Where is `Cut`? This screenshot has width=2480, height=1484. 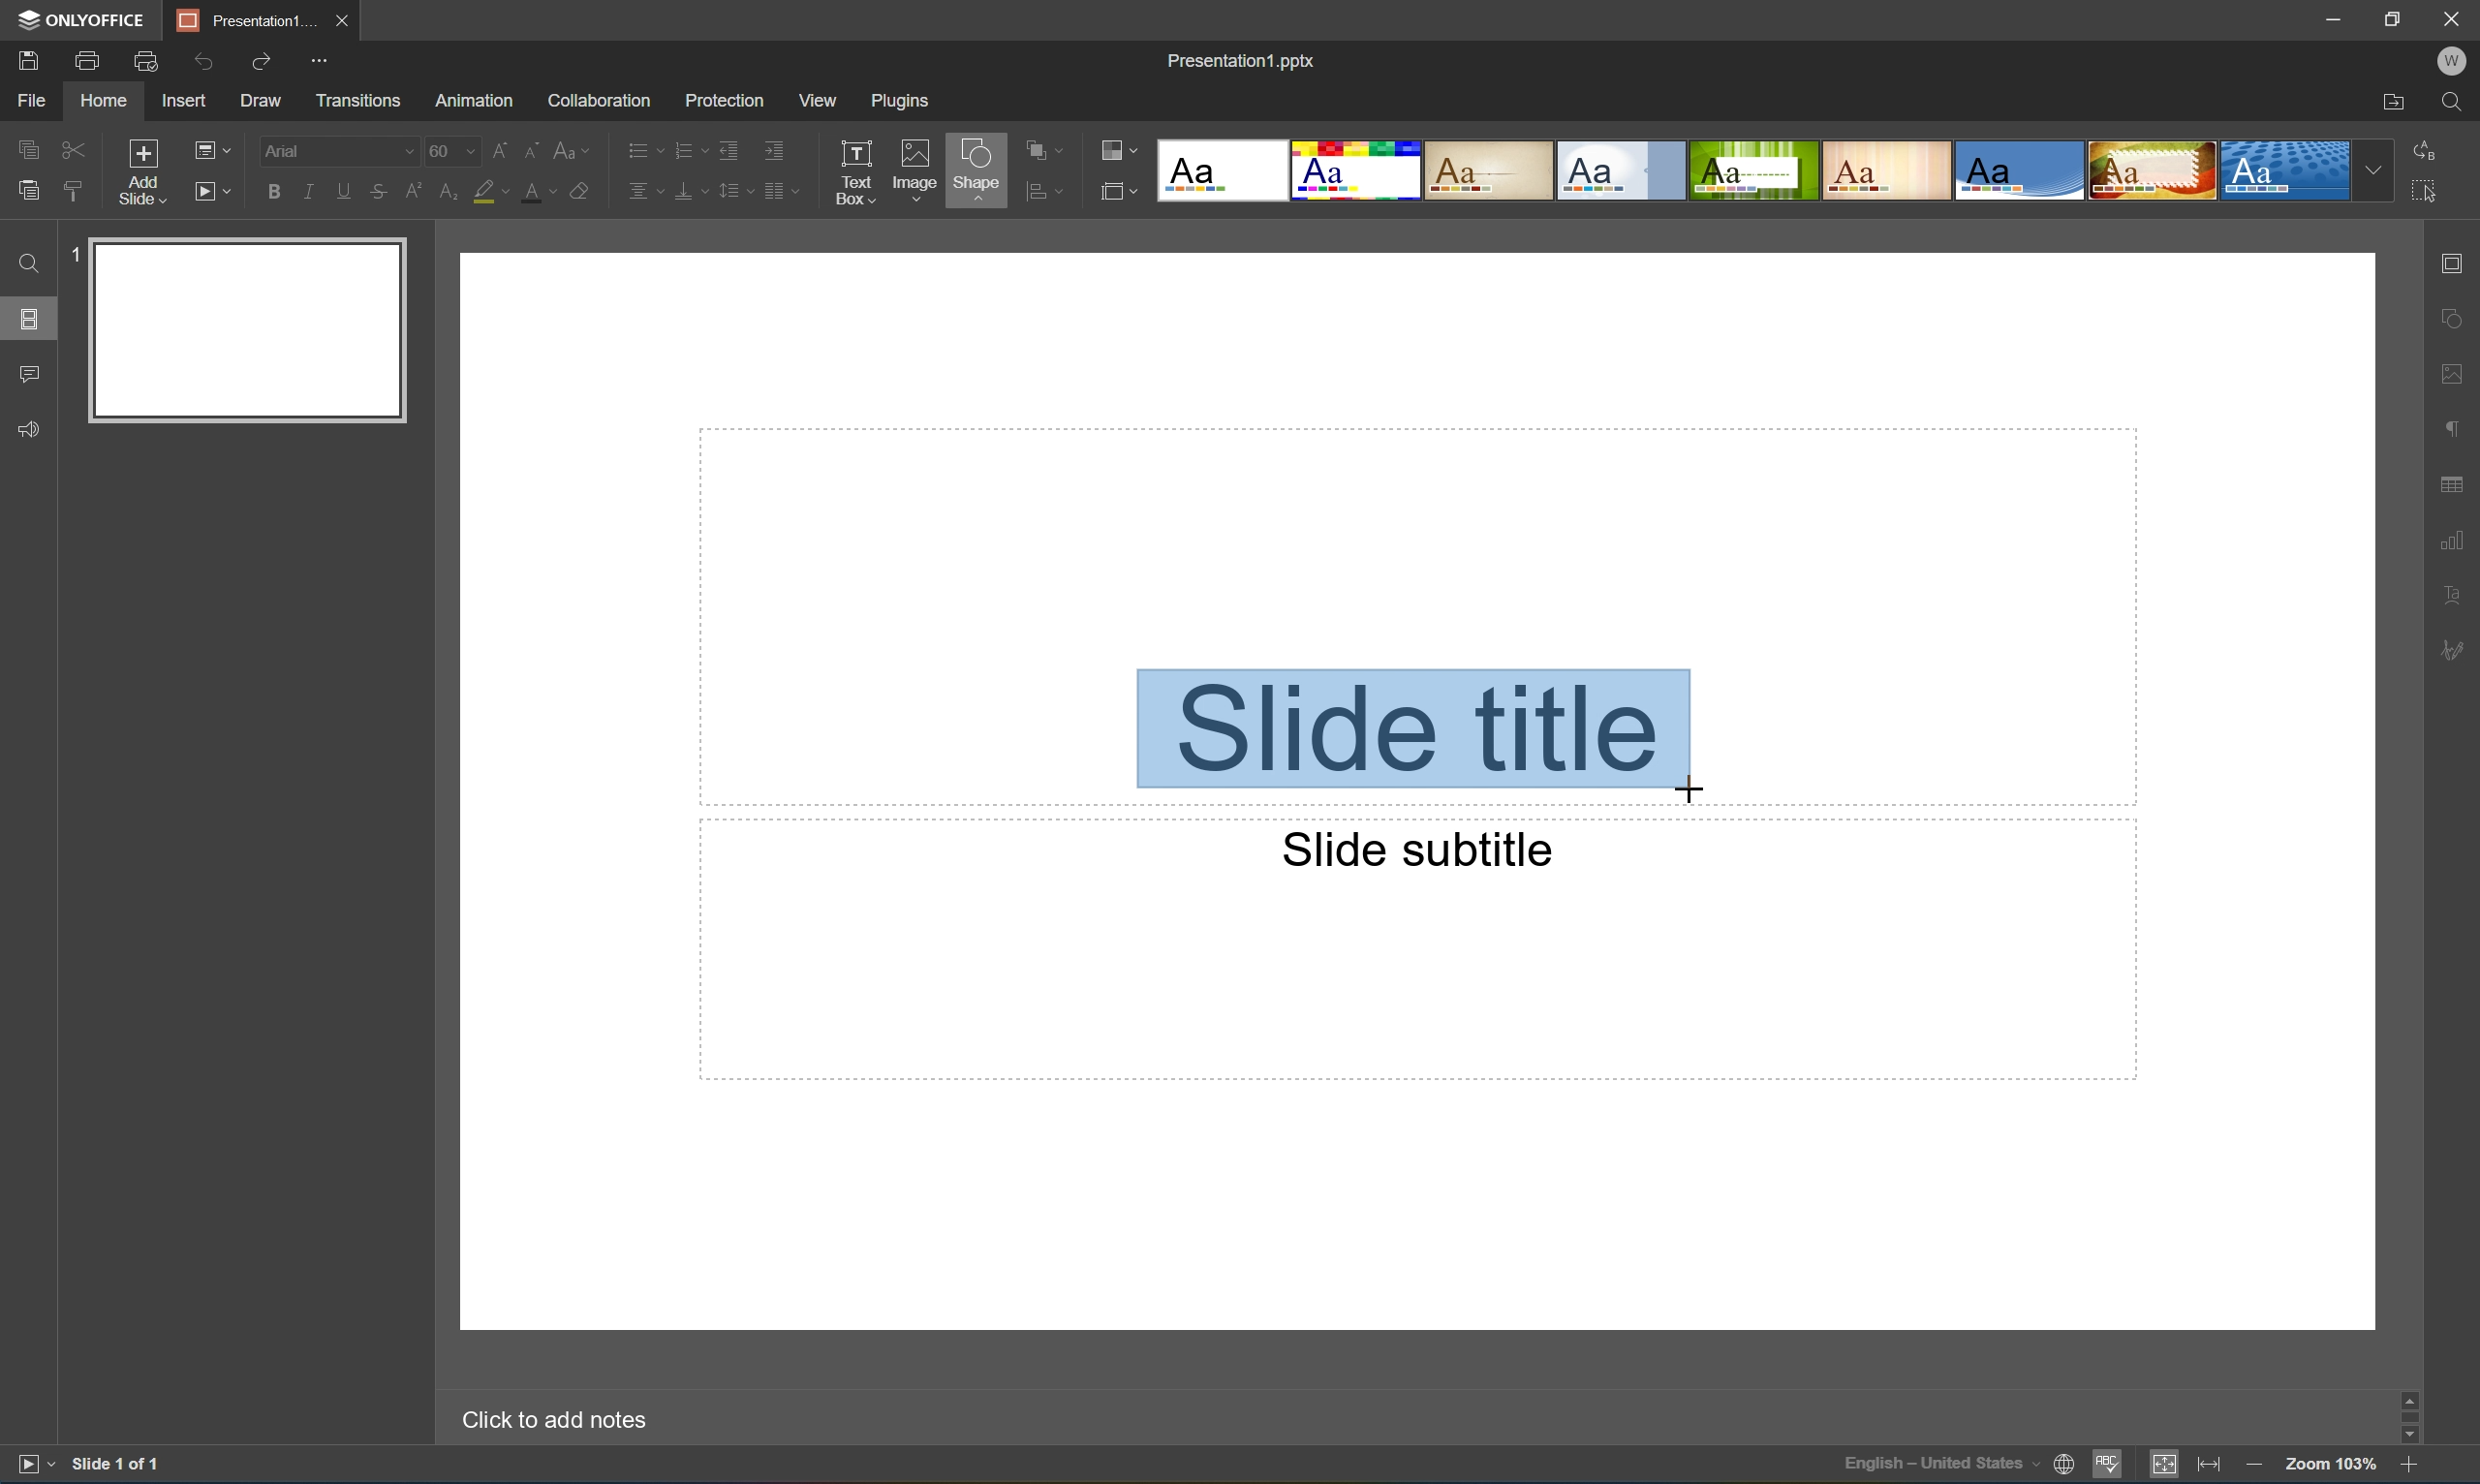
Cut is located at coordinates (71, 147).